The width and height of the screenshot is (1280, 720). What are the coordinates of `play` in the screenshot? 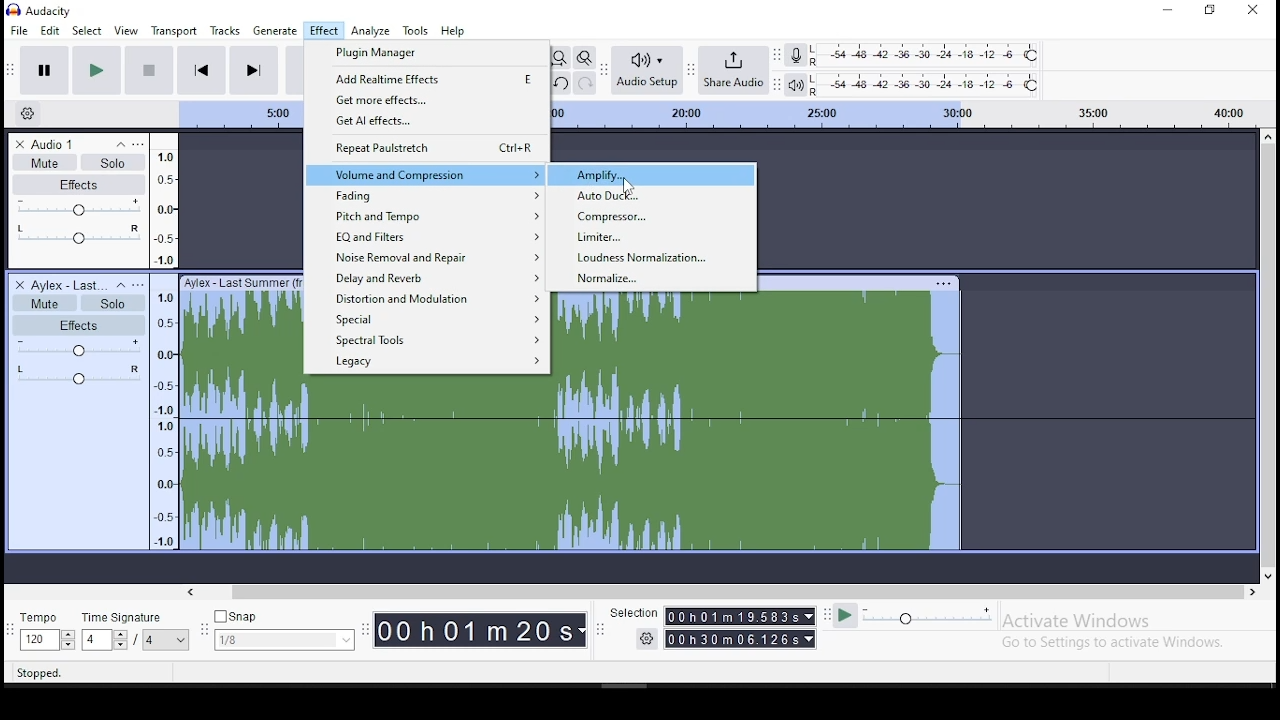 It's located at (96, 70).